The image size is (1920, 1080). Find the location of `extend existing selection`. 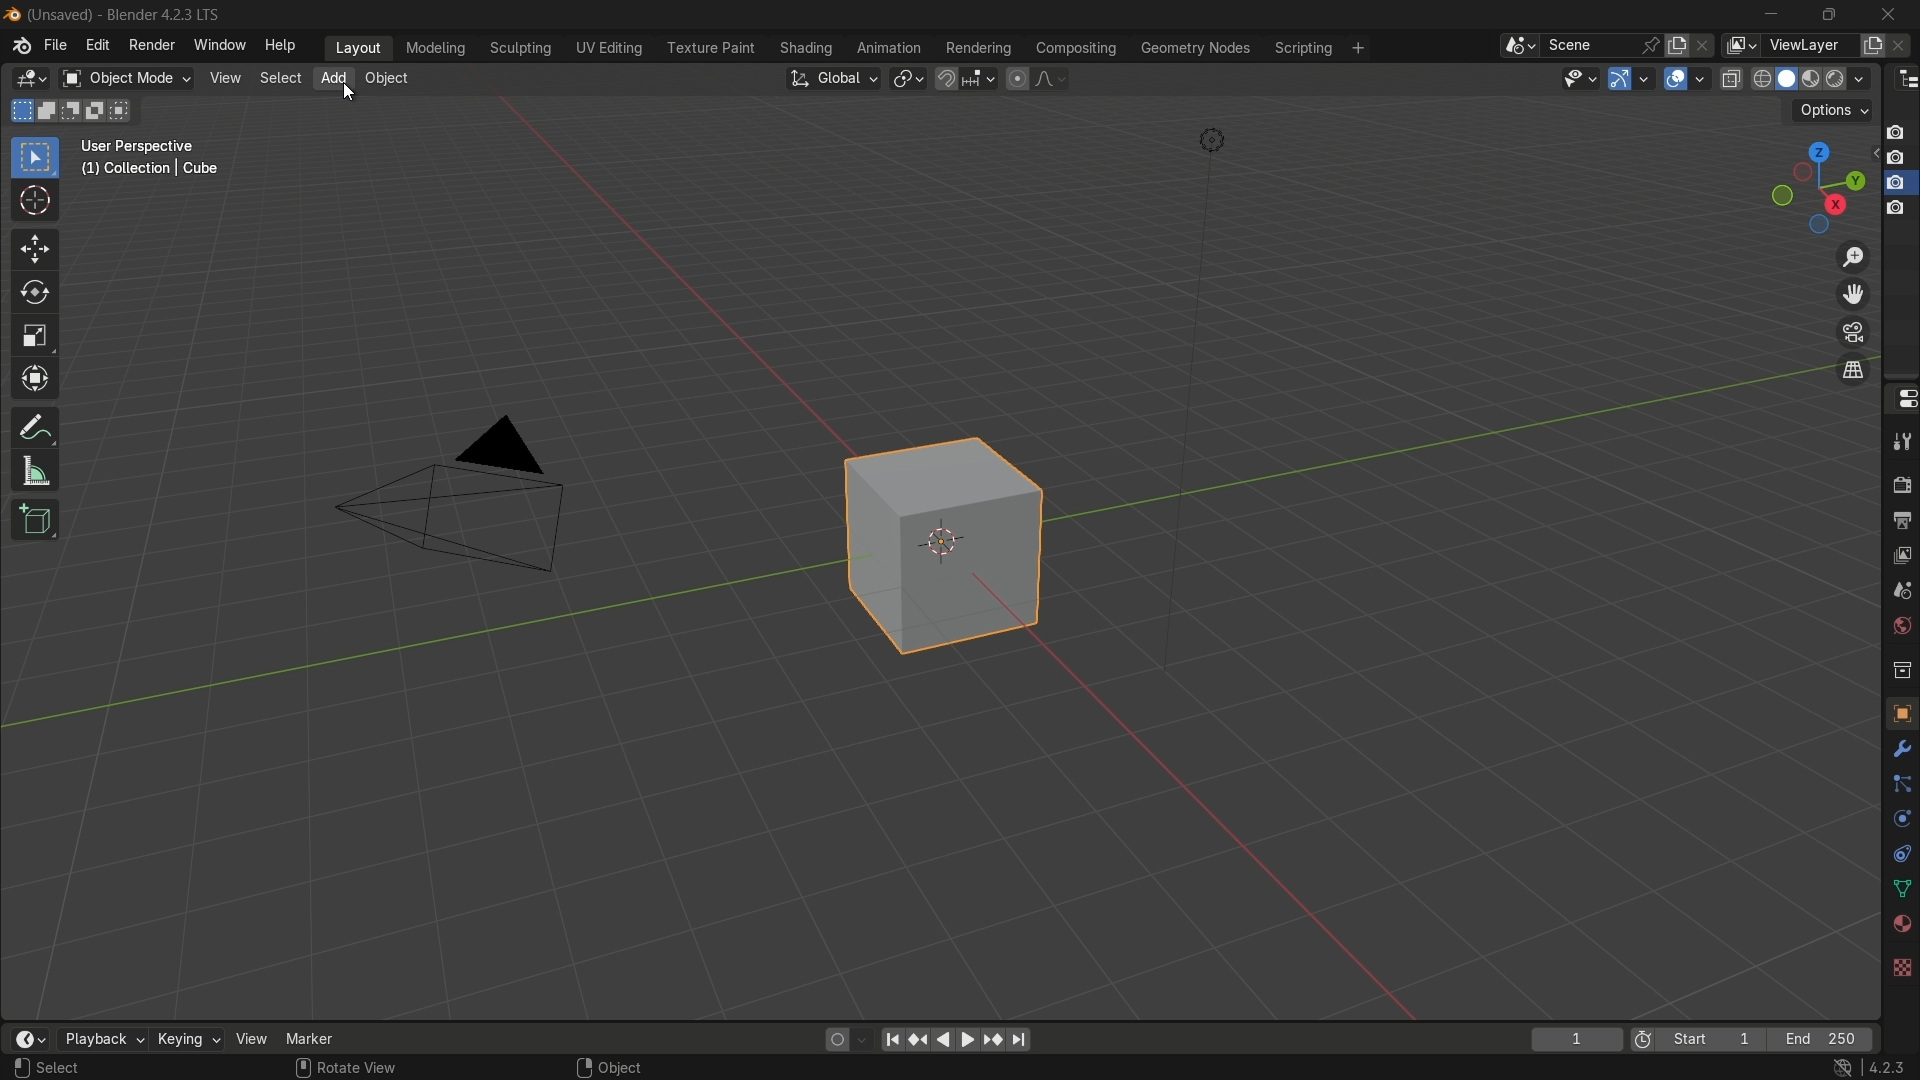

extend existing selection is located at coordinates (49, 110).